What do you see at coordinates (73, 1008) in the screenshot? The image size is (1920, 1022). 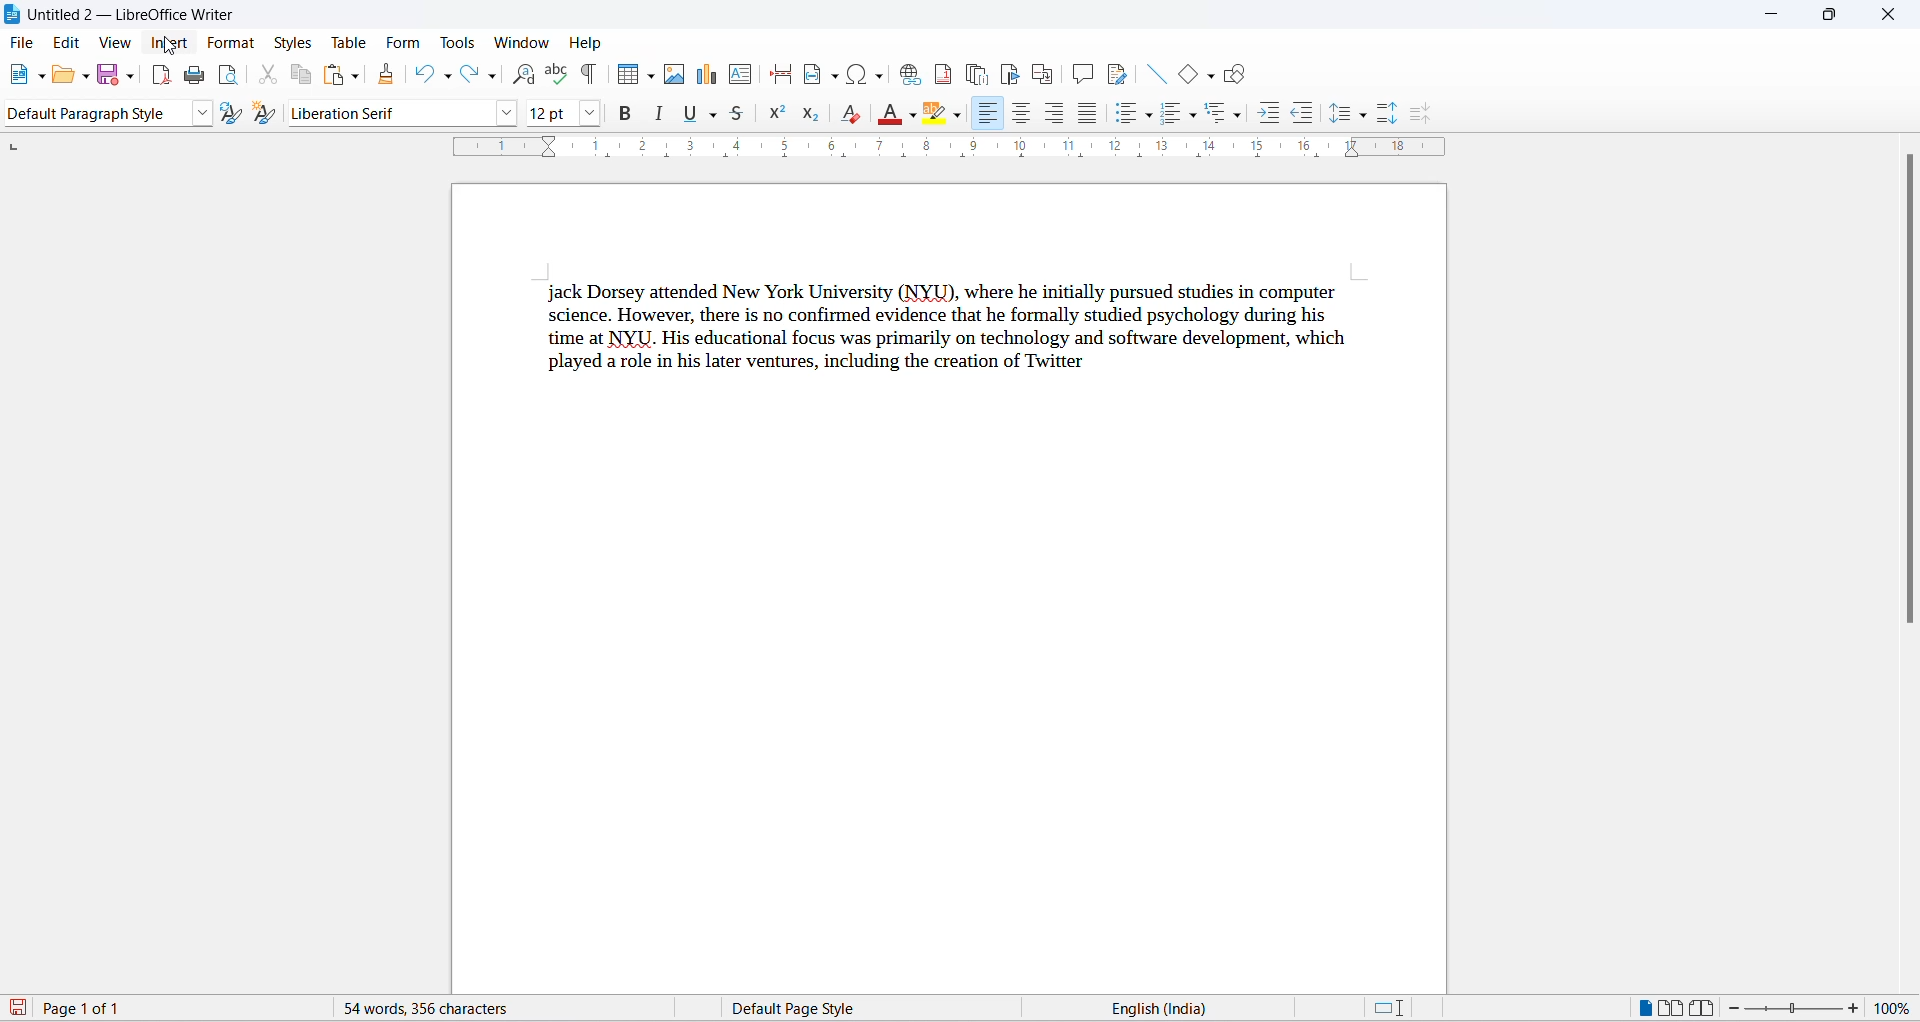 I see `Page 1 of 1` at bounding box center [73, 1008].